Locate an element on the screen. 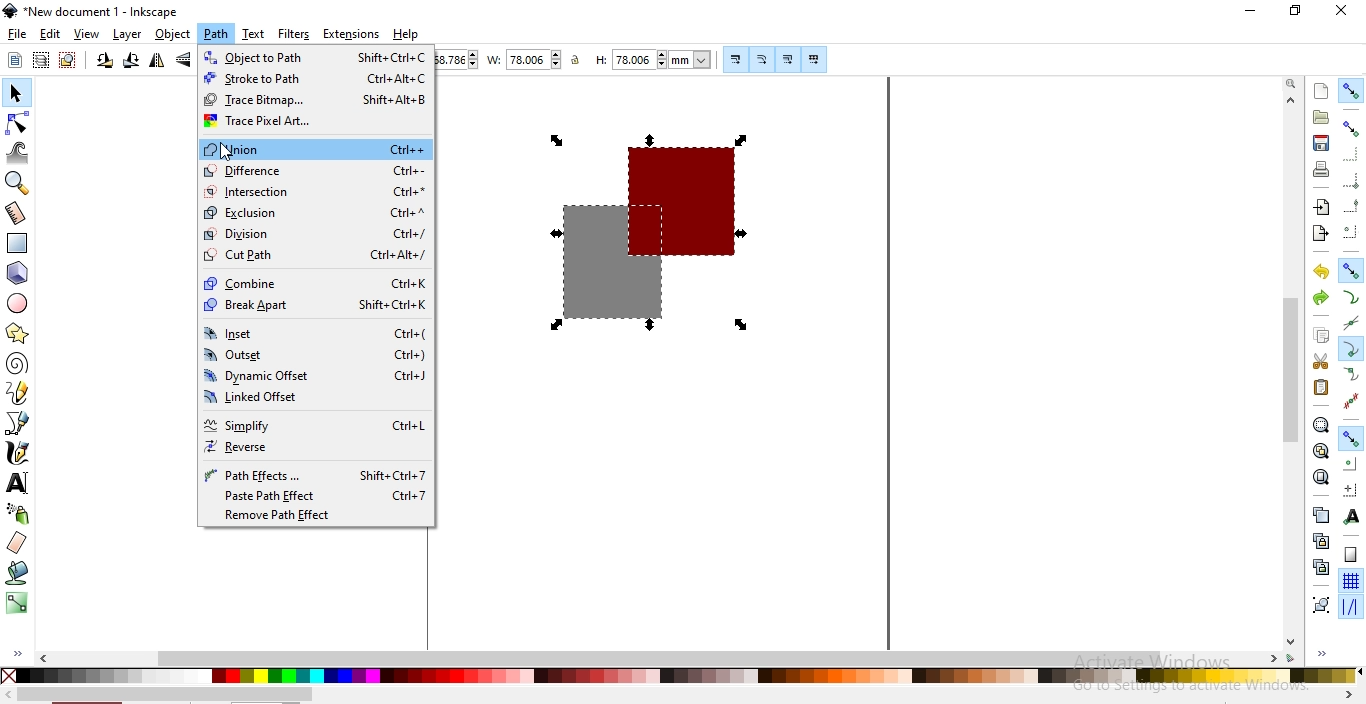  inset is located at coordinates (315, 334).